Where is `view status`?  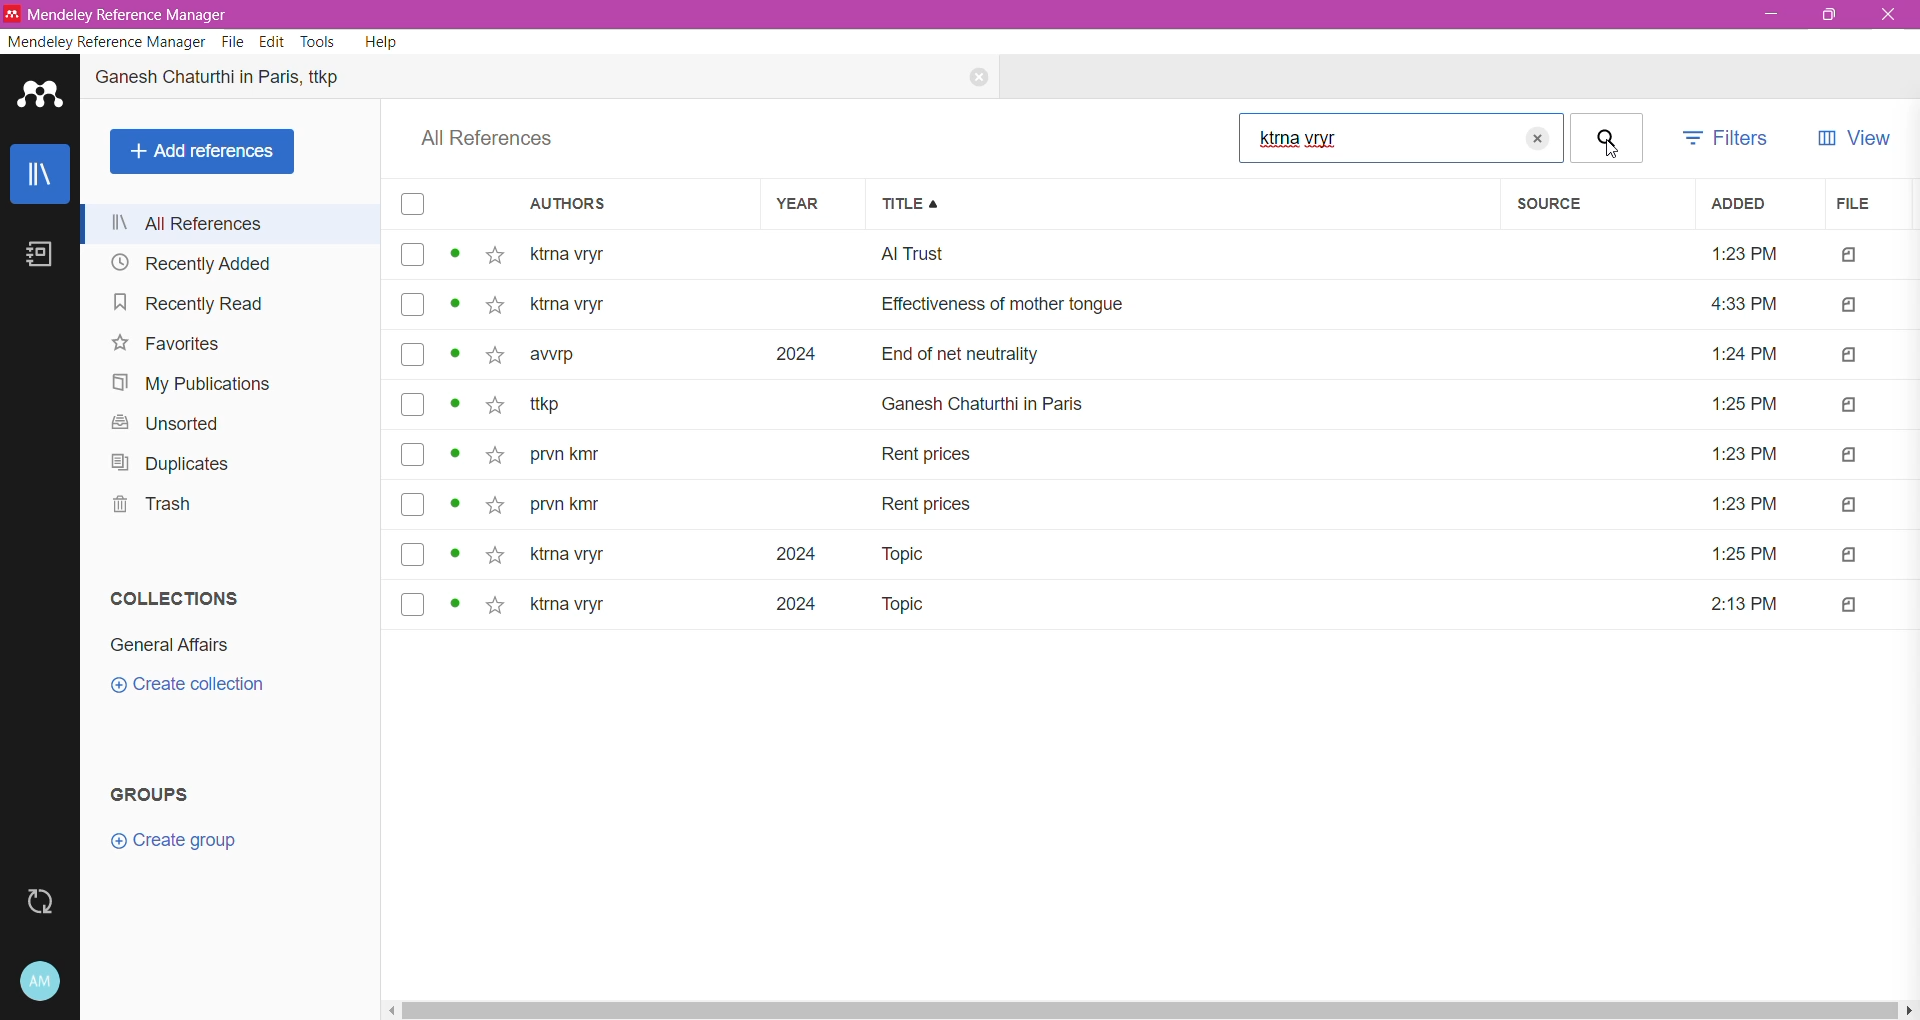 view status is located at coordinates (454, 555).